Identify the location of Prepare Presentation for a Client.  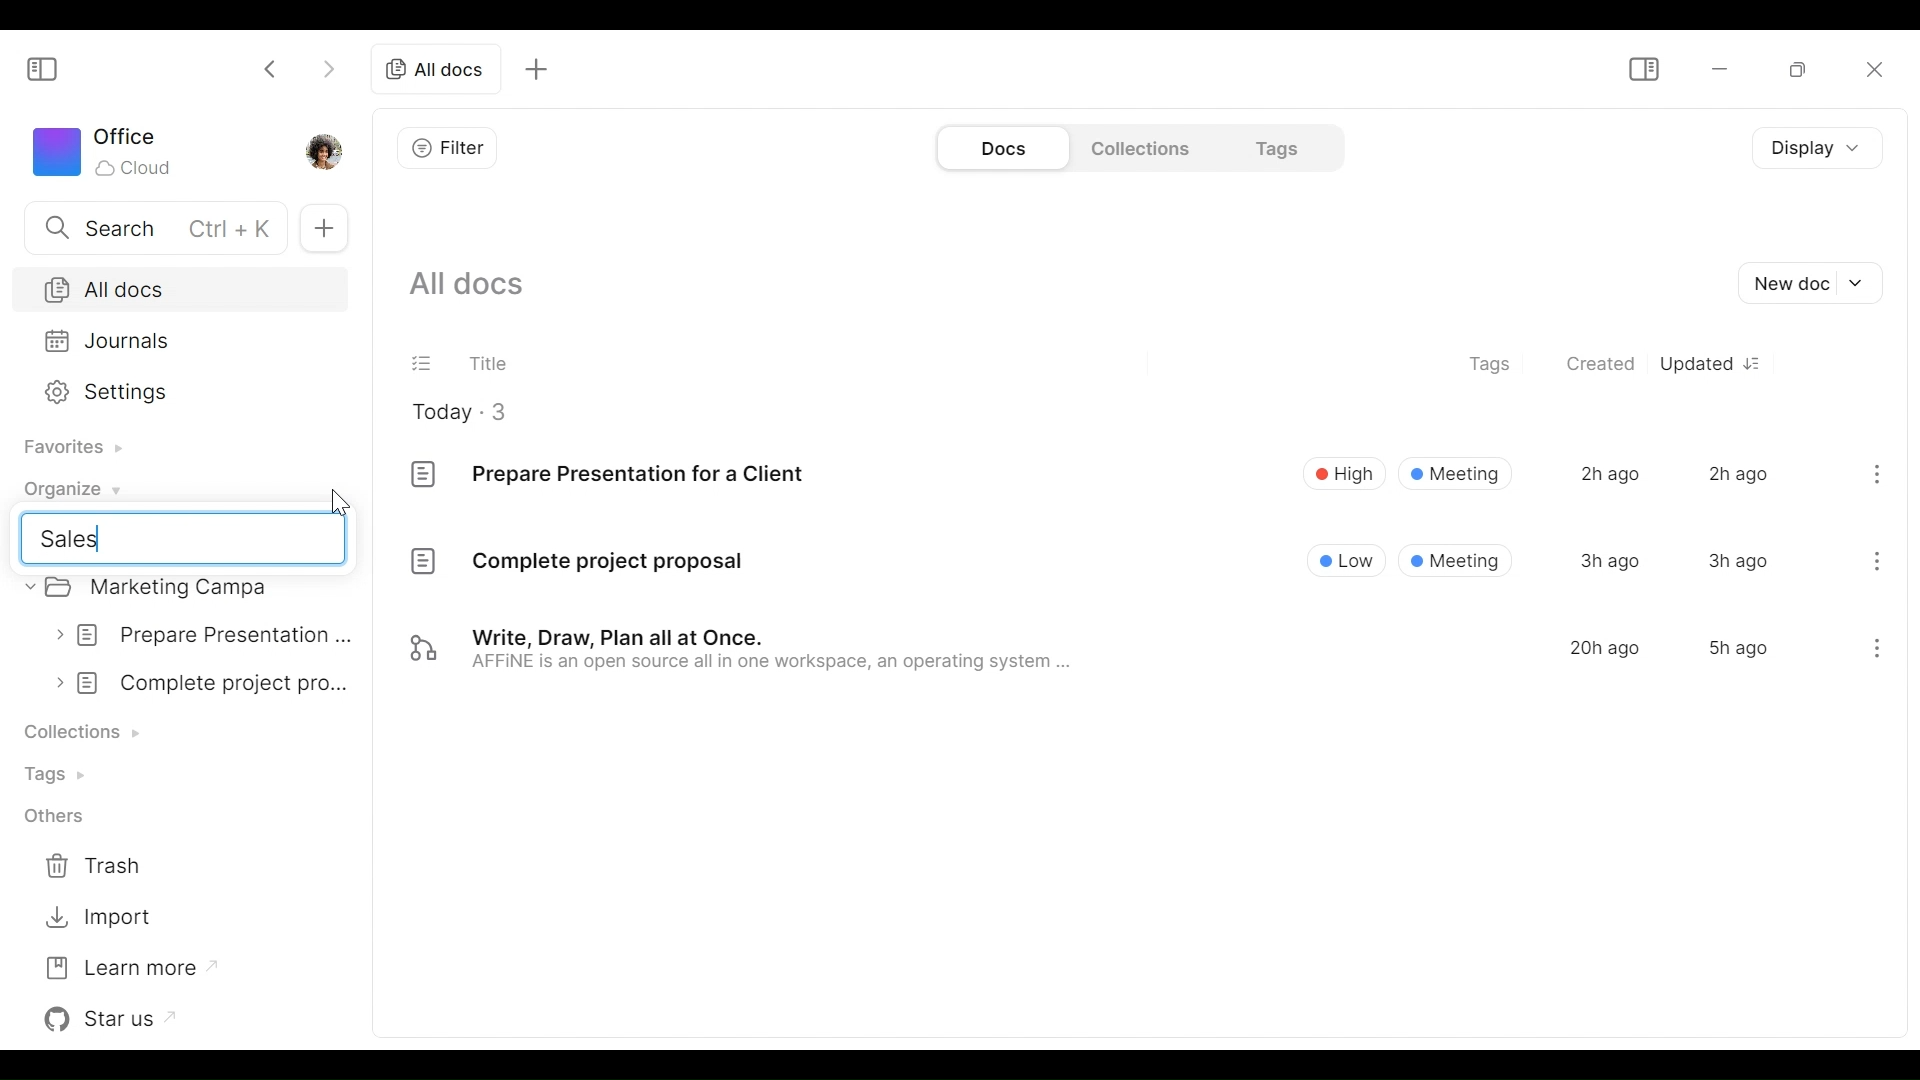
(614, 471).